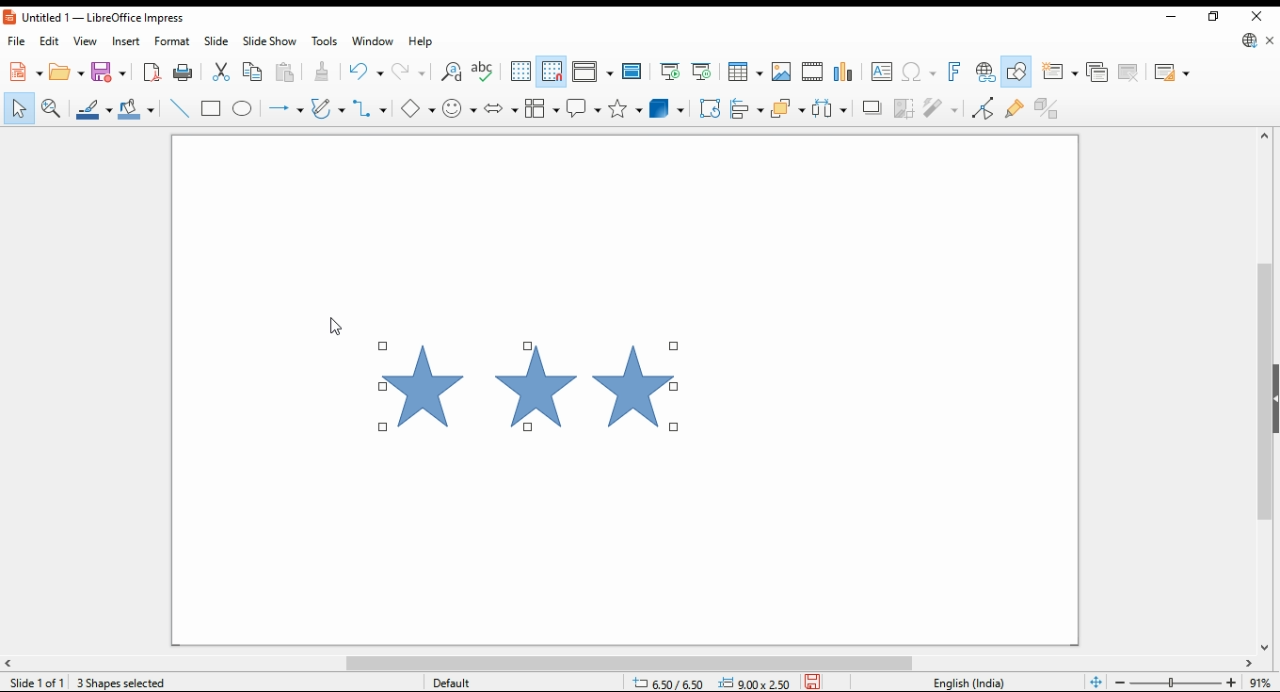  What do you see at coordinates (1264, 389) in the screenshot?
I see `scroll bar` at bounding box center [1264, 389].